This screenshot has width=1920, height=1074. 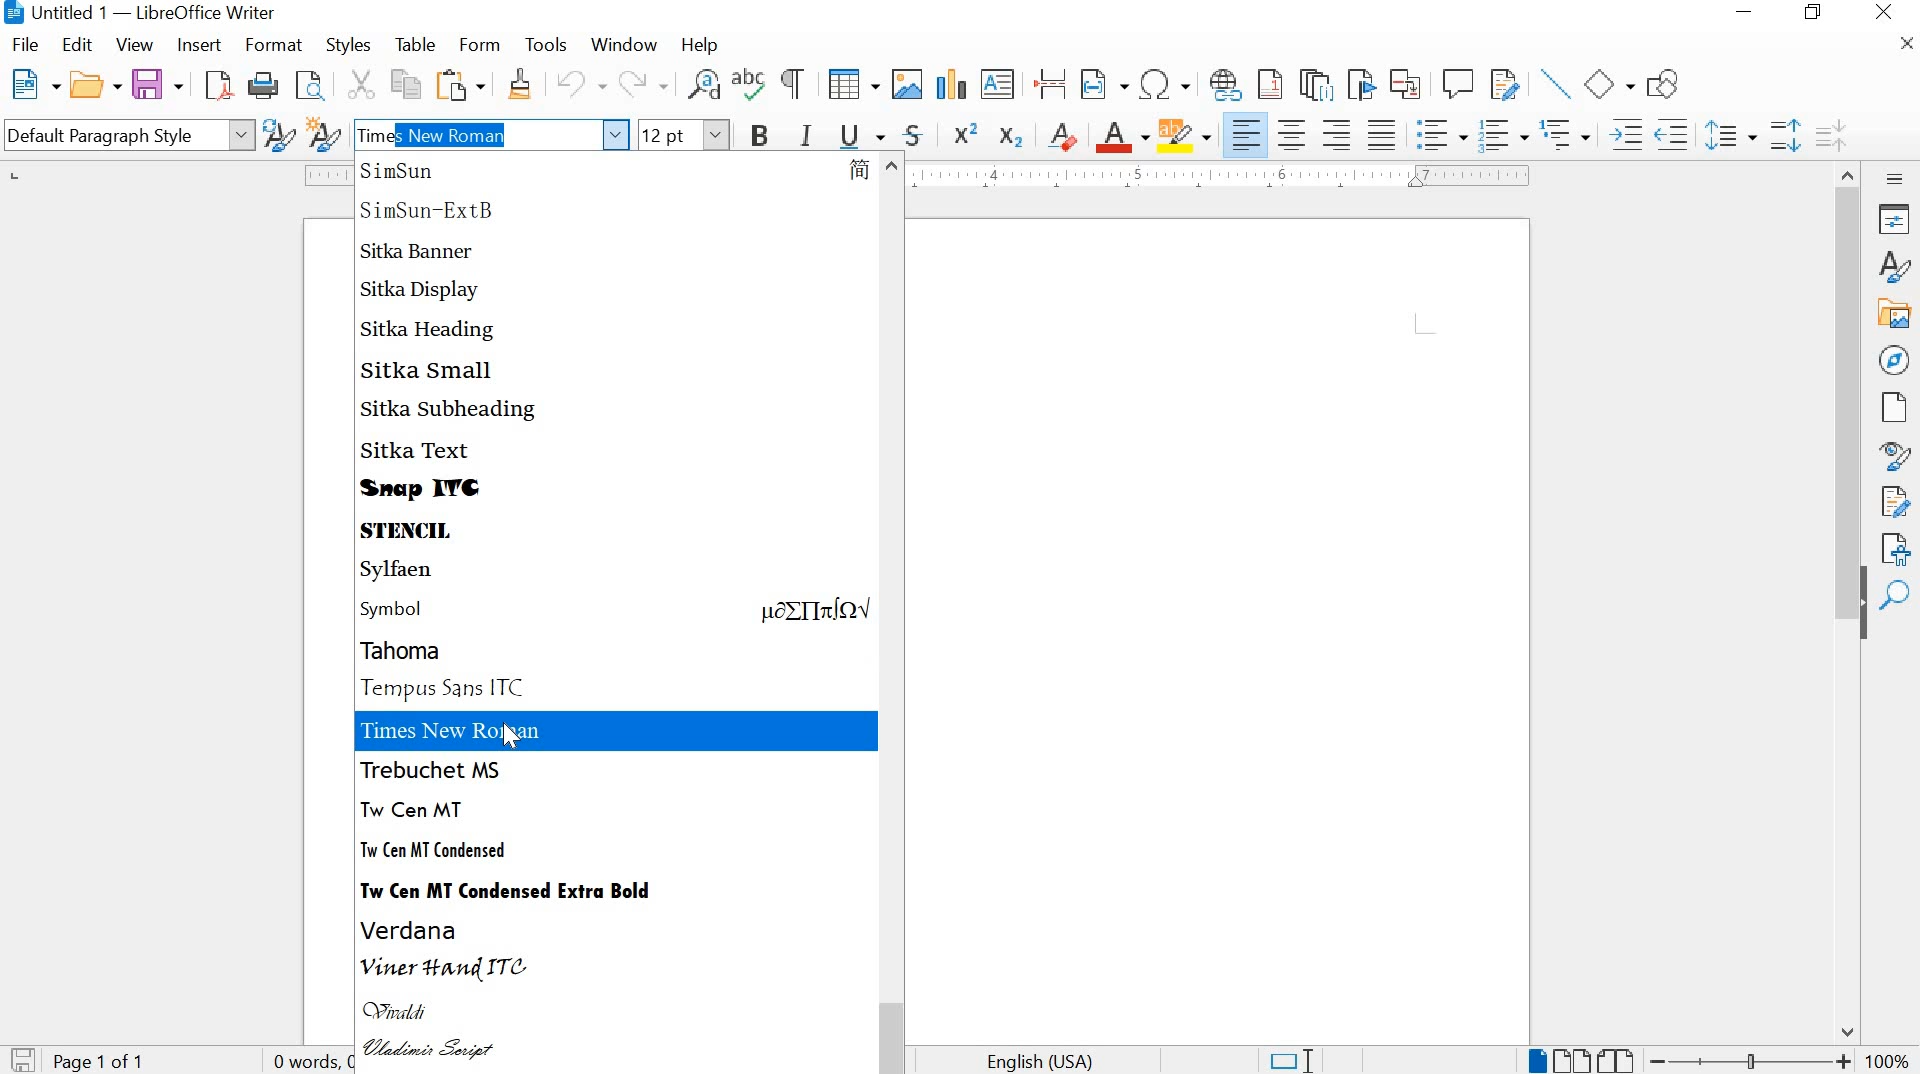 I want to click on SPELLING CHECK, so click(x=750, y=85).